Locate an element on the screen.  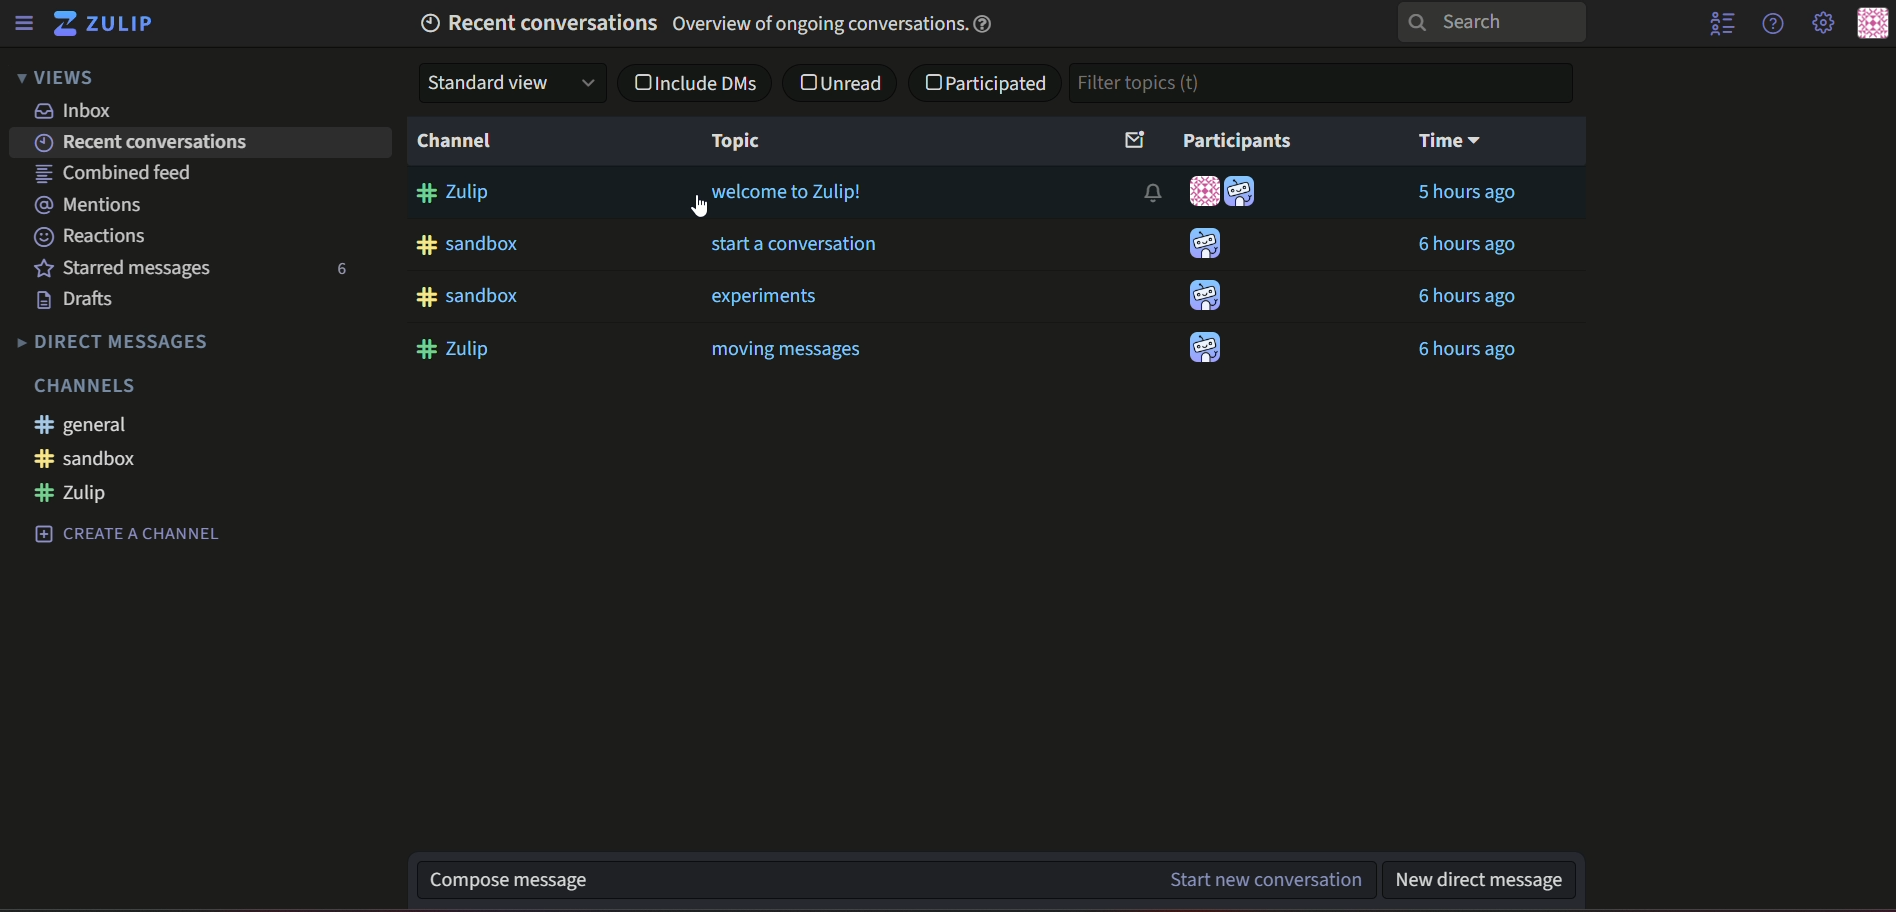
Starred Messages is located at coordinates (129, 269).